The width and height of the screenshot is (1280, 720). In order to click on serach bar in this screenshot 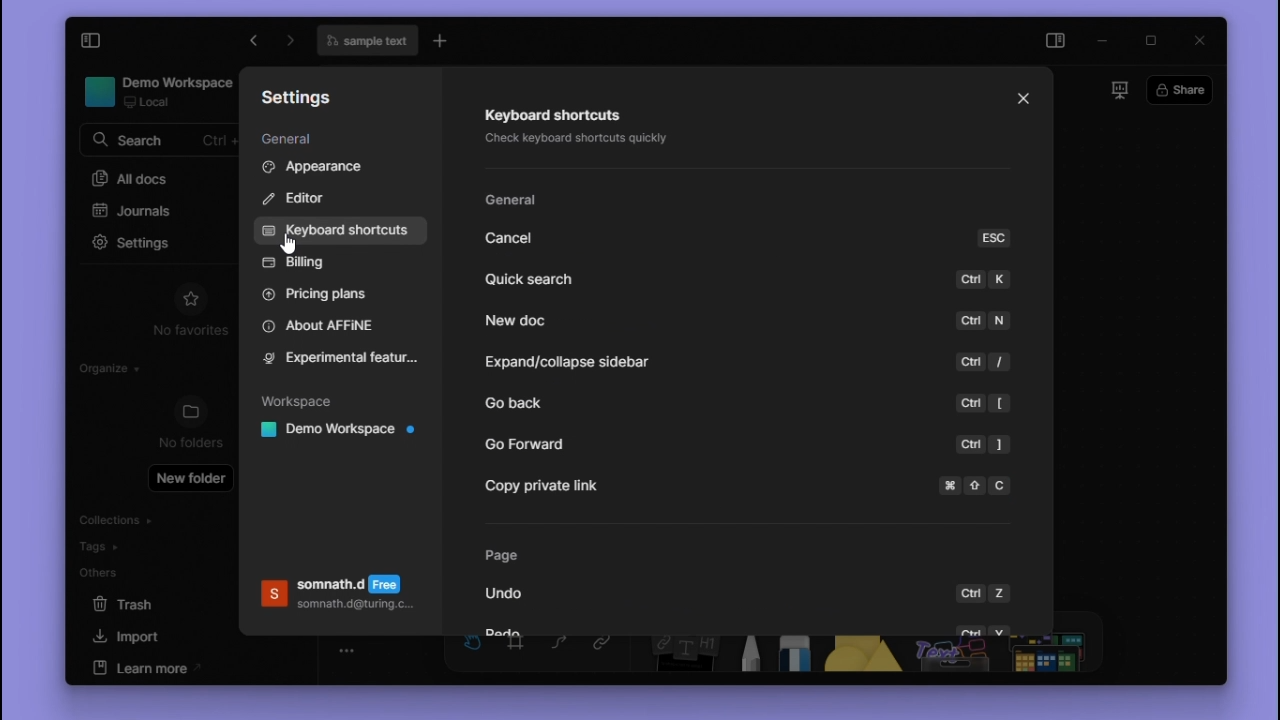, I will do `click(160, 142)`.